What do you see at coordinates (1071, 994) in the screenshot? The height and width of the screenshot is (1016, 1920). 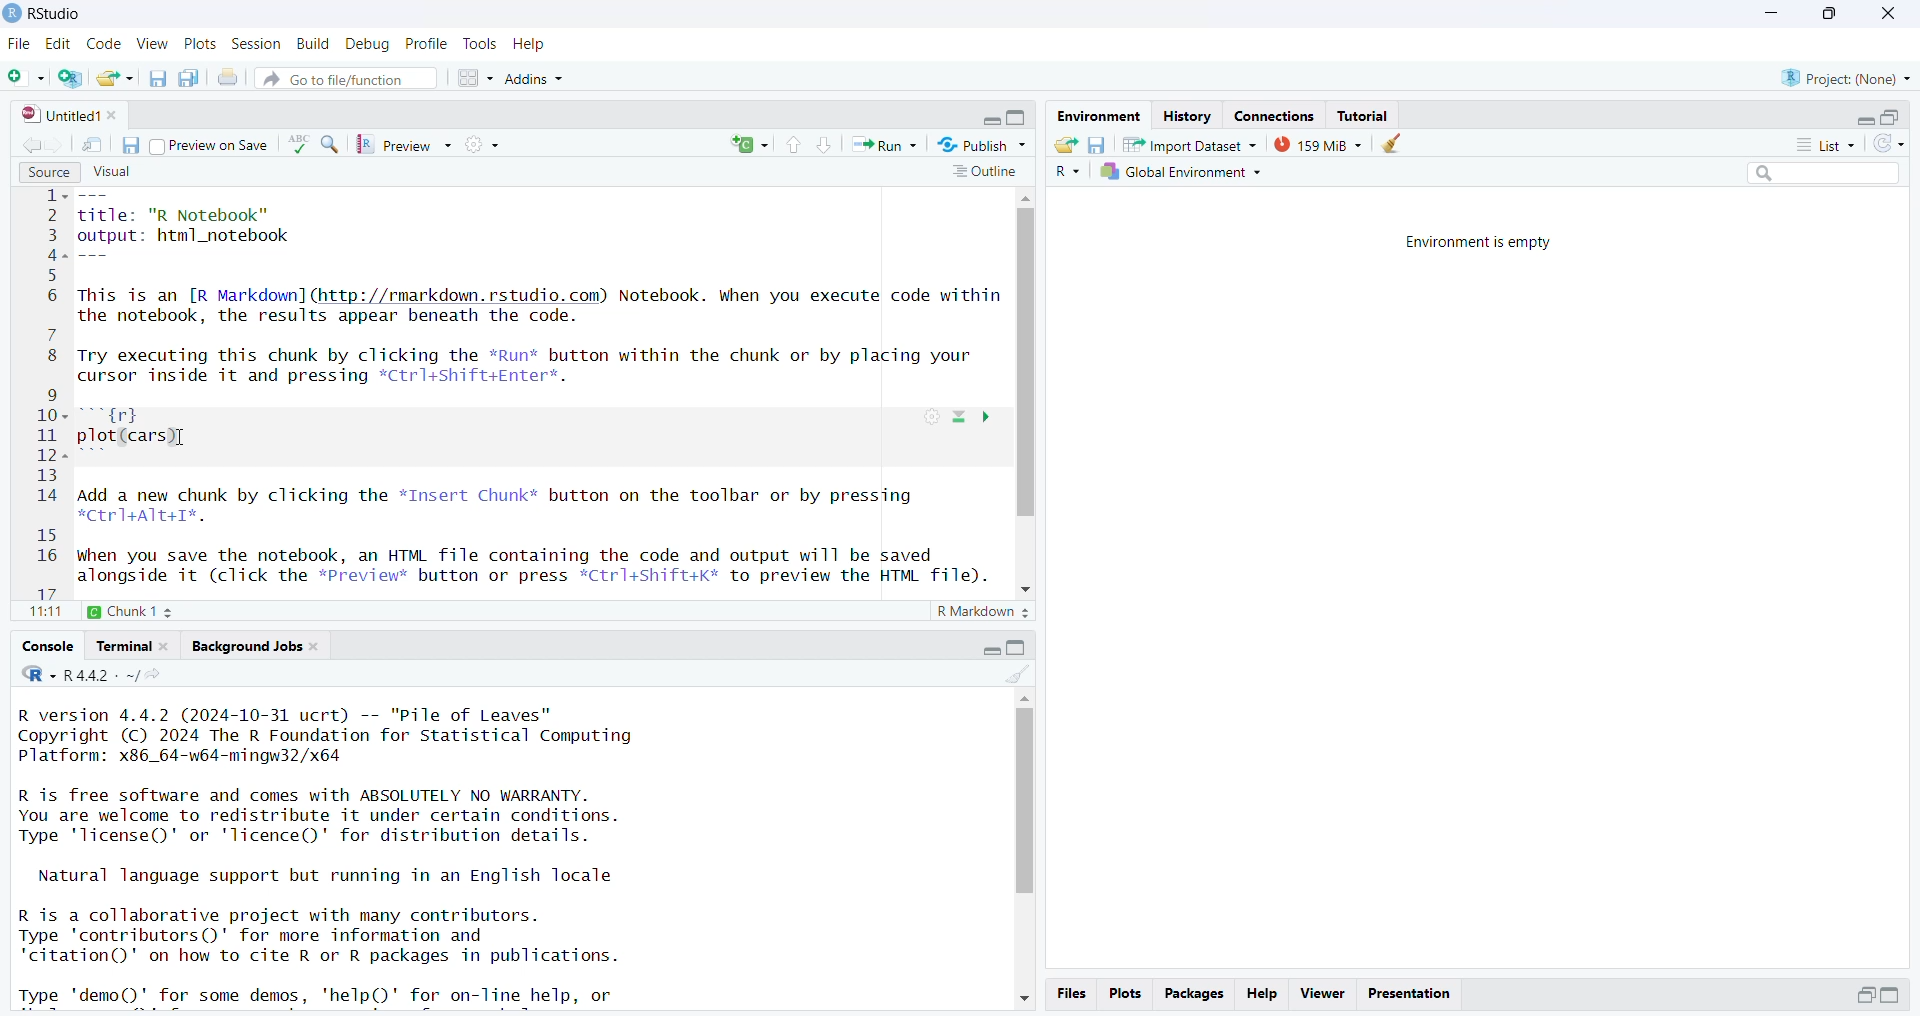 I see `files` at bounding box center [1071, 994].